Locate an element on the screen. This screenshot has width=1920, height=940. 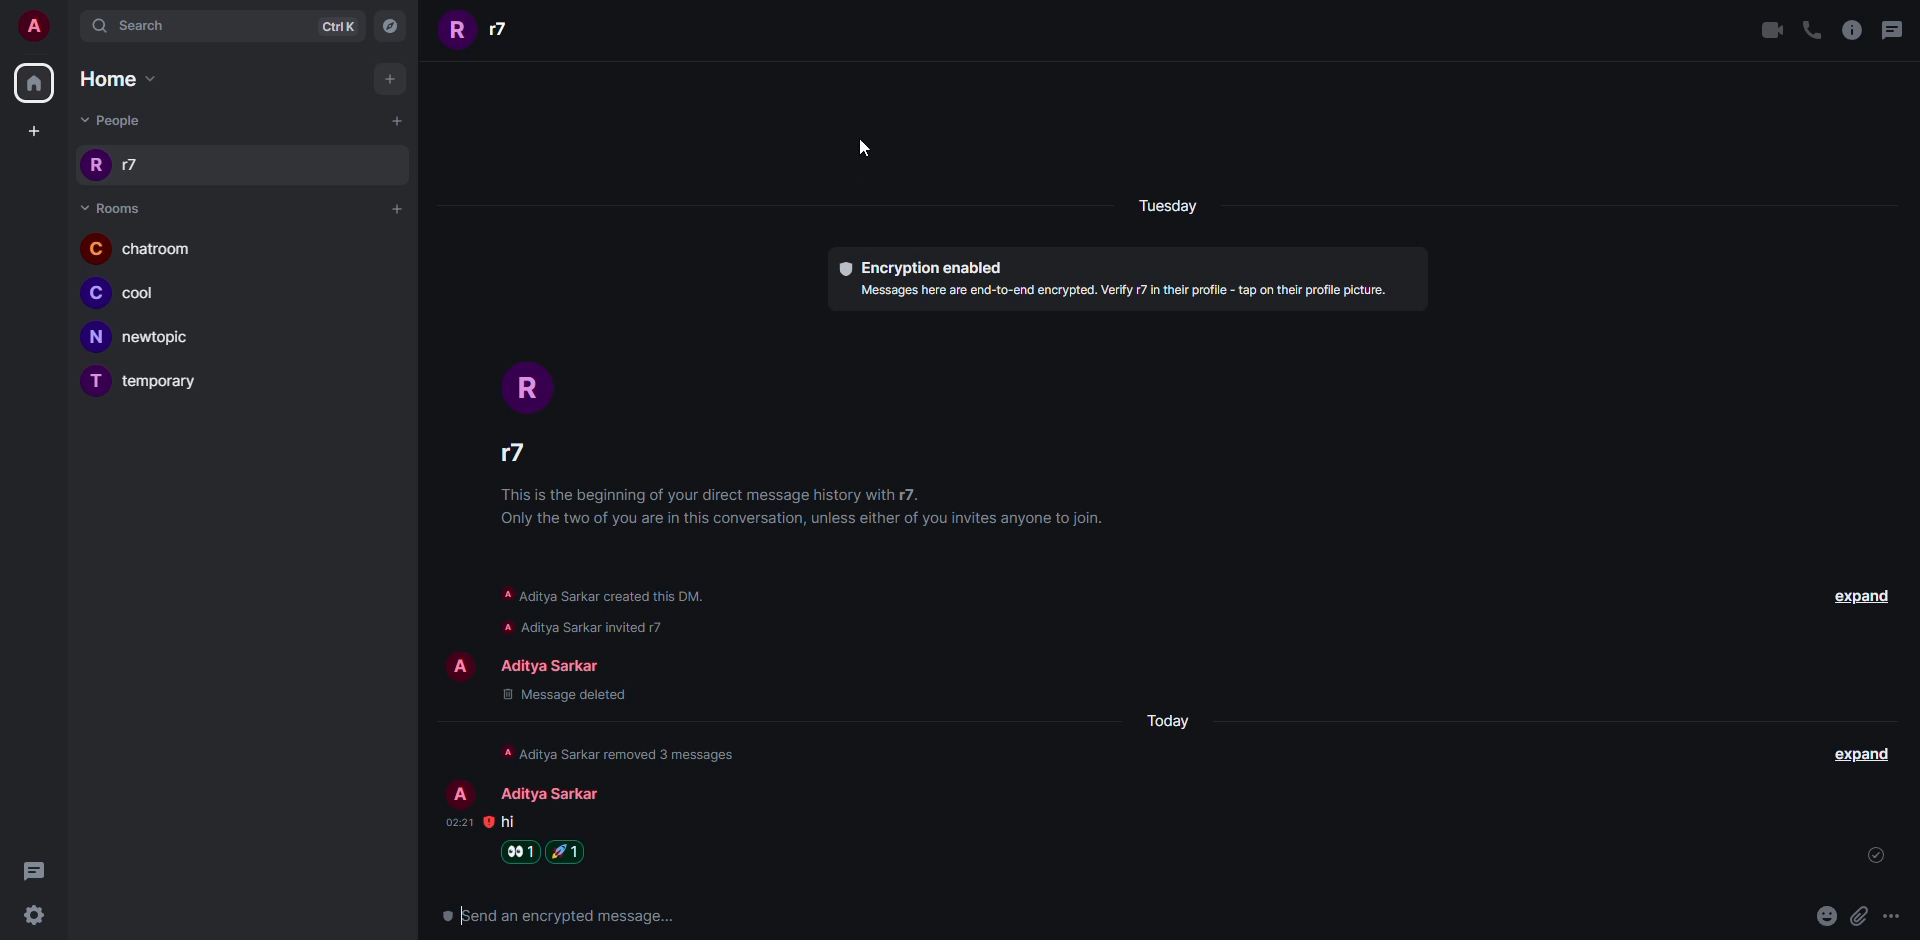
room is located at coordinates (145, 338).